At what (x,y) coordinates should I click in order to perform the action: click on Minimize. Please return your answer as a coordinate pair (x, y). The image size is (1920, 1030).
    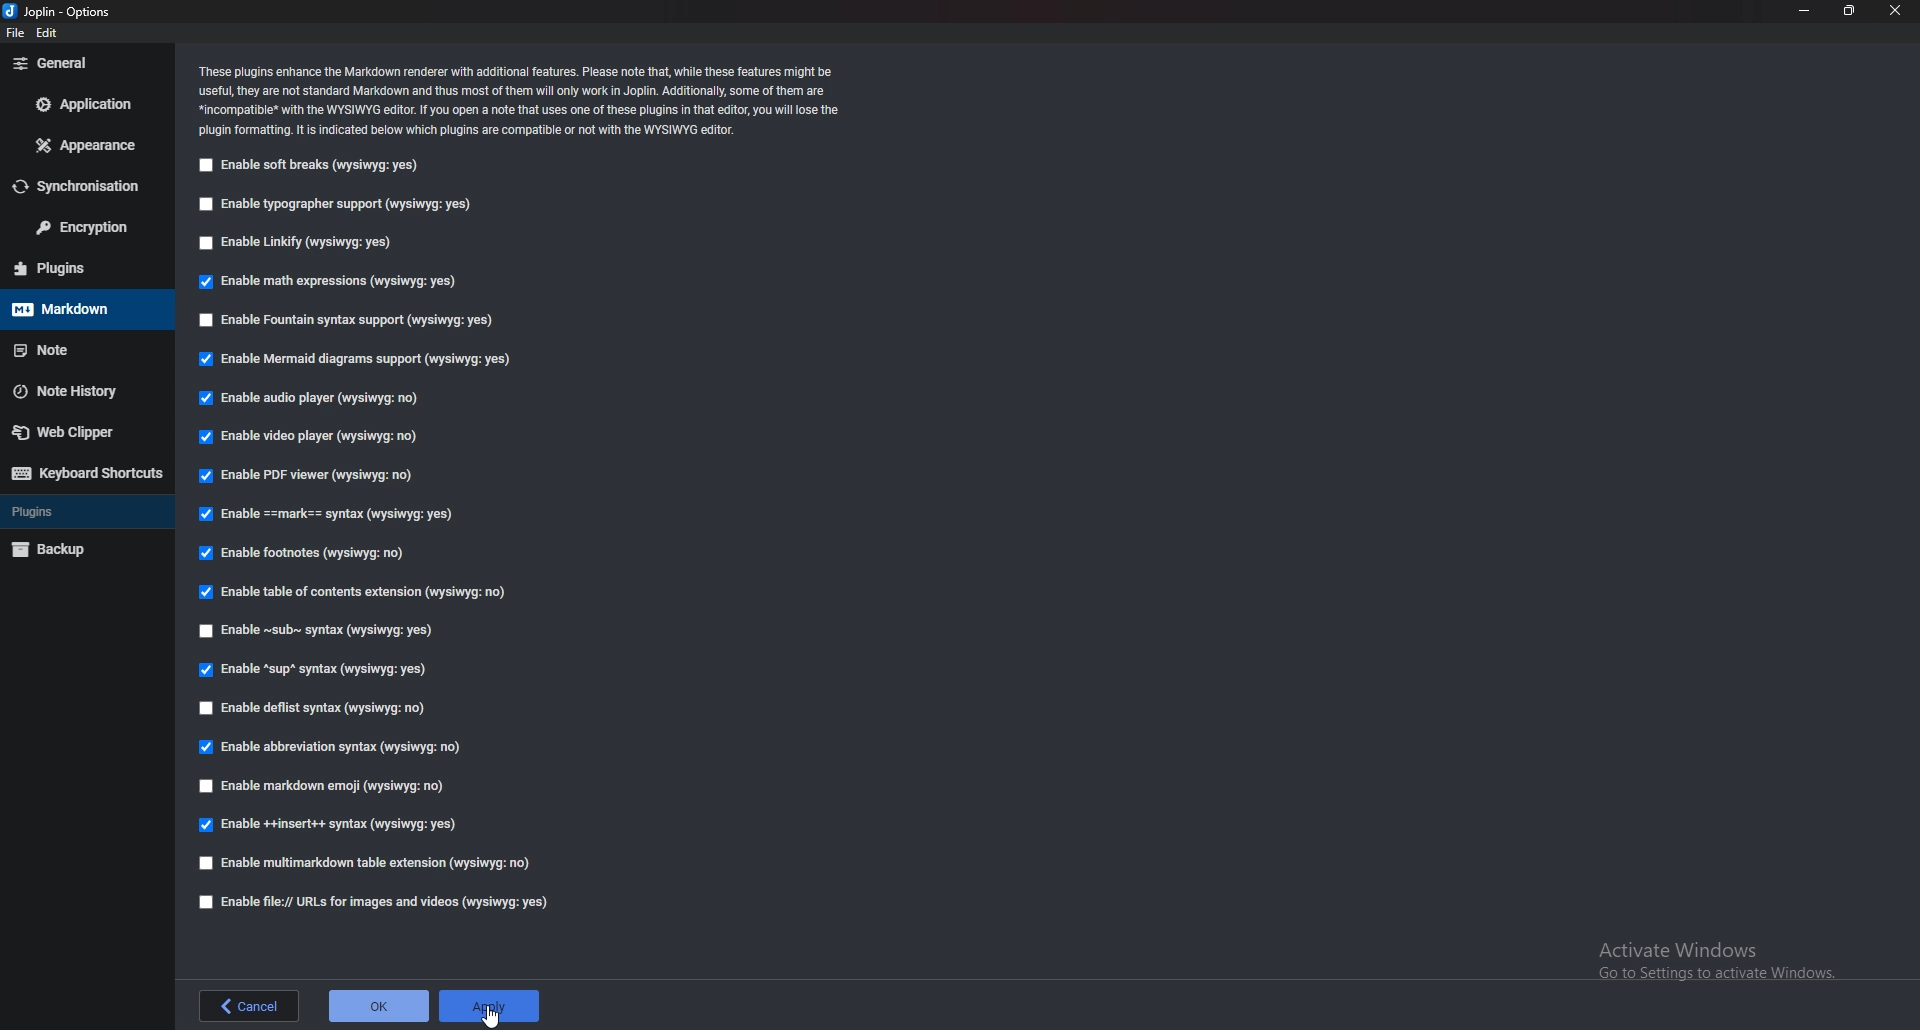
    Looking at the image, I should click on (1805, 9).